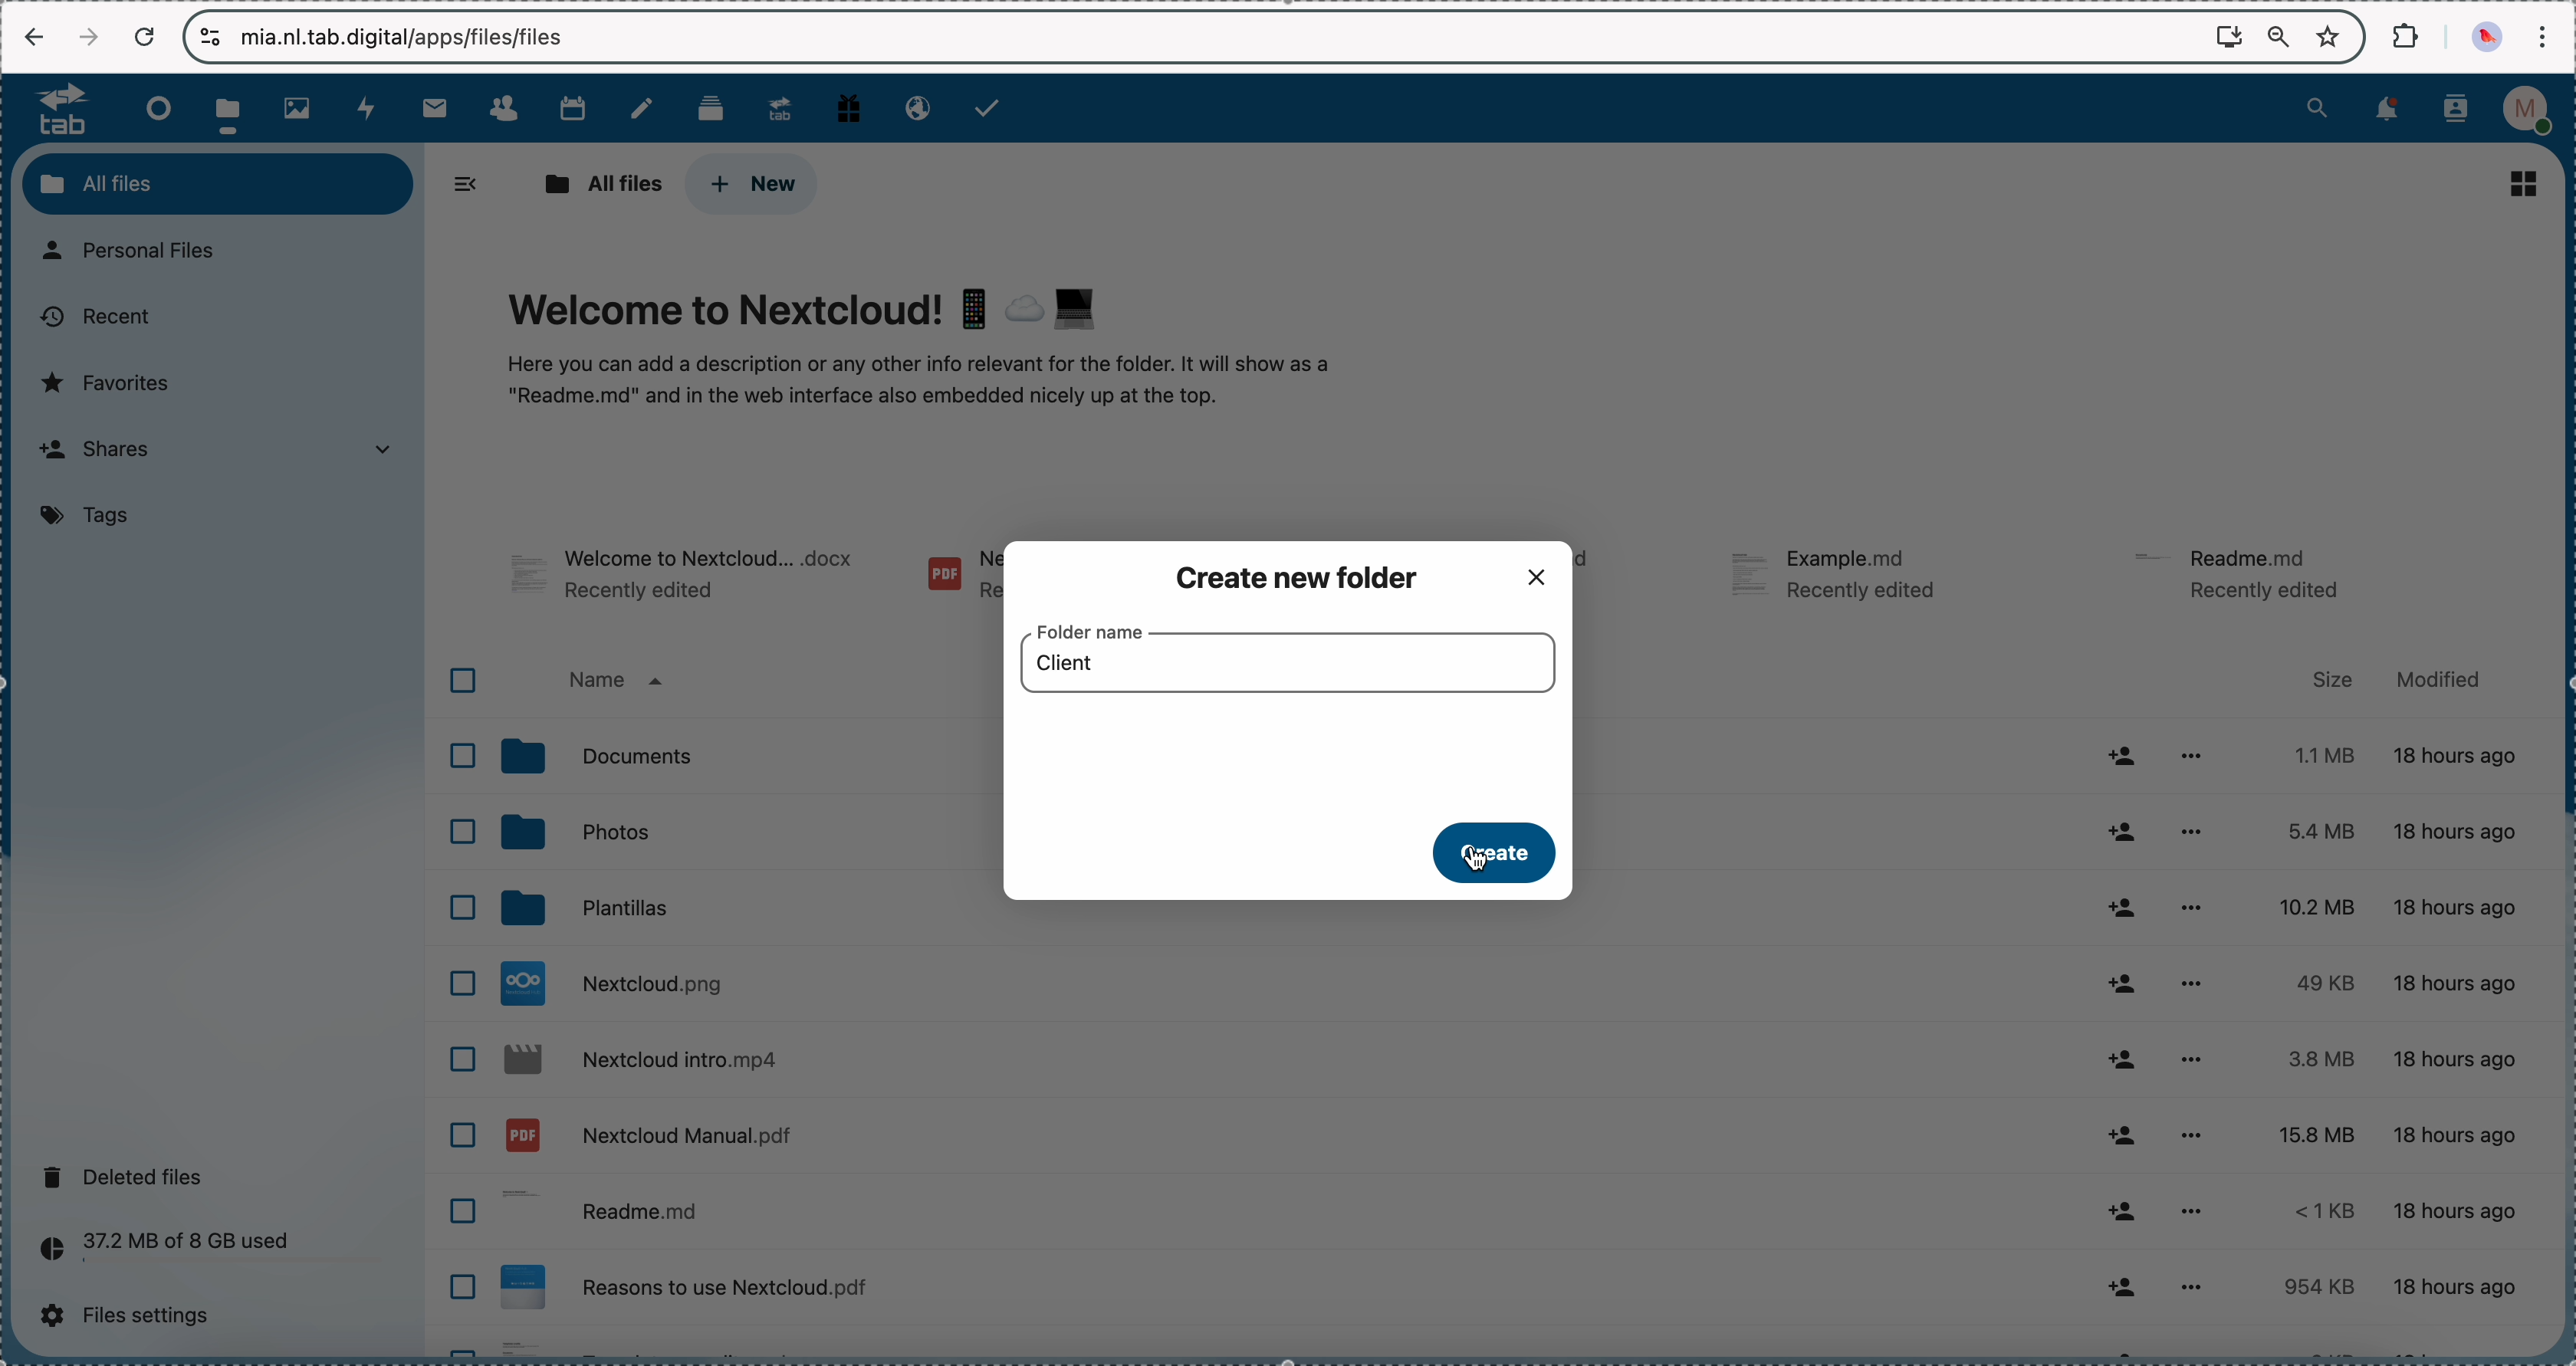  I want to click on file, so click(1844, 579).